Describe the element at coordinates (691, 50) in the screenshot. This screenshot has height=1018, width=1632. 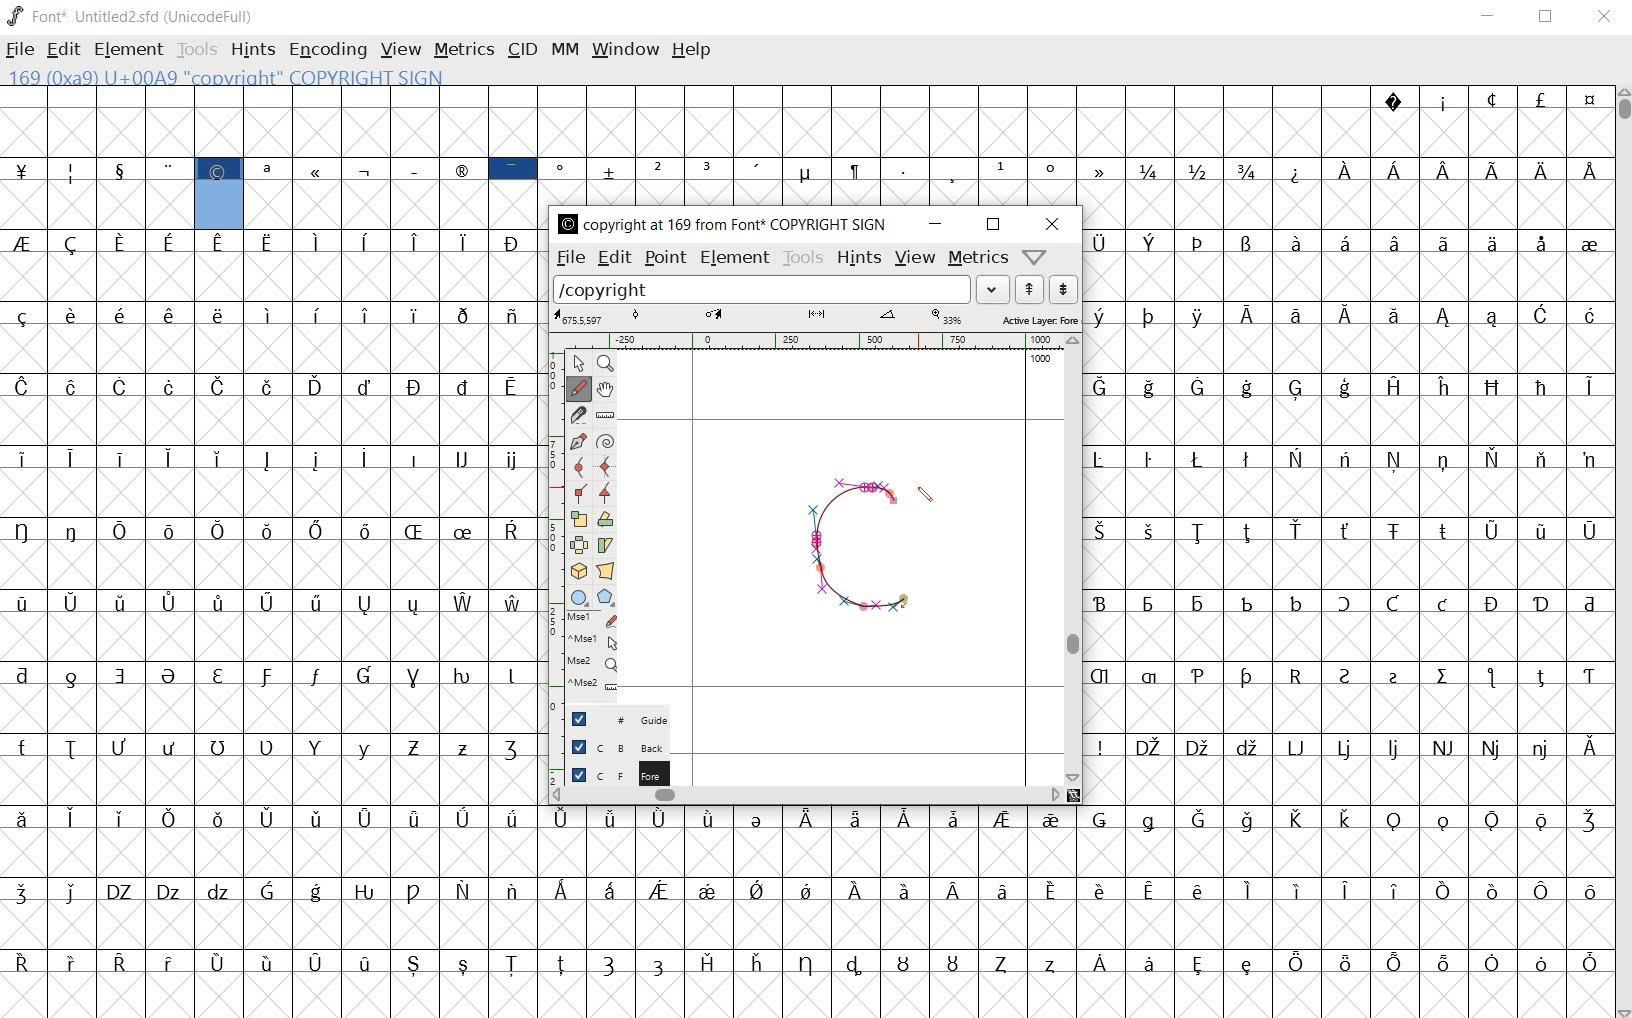
I see `help` at that location.